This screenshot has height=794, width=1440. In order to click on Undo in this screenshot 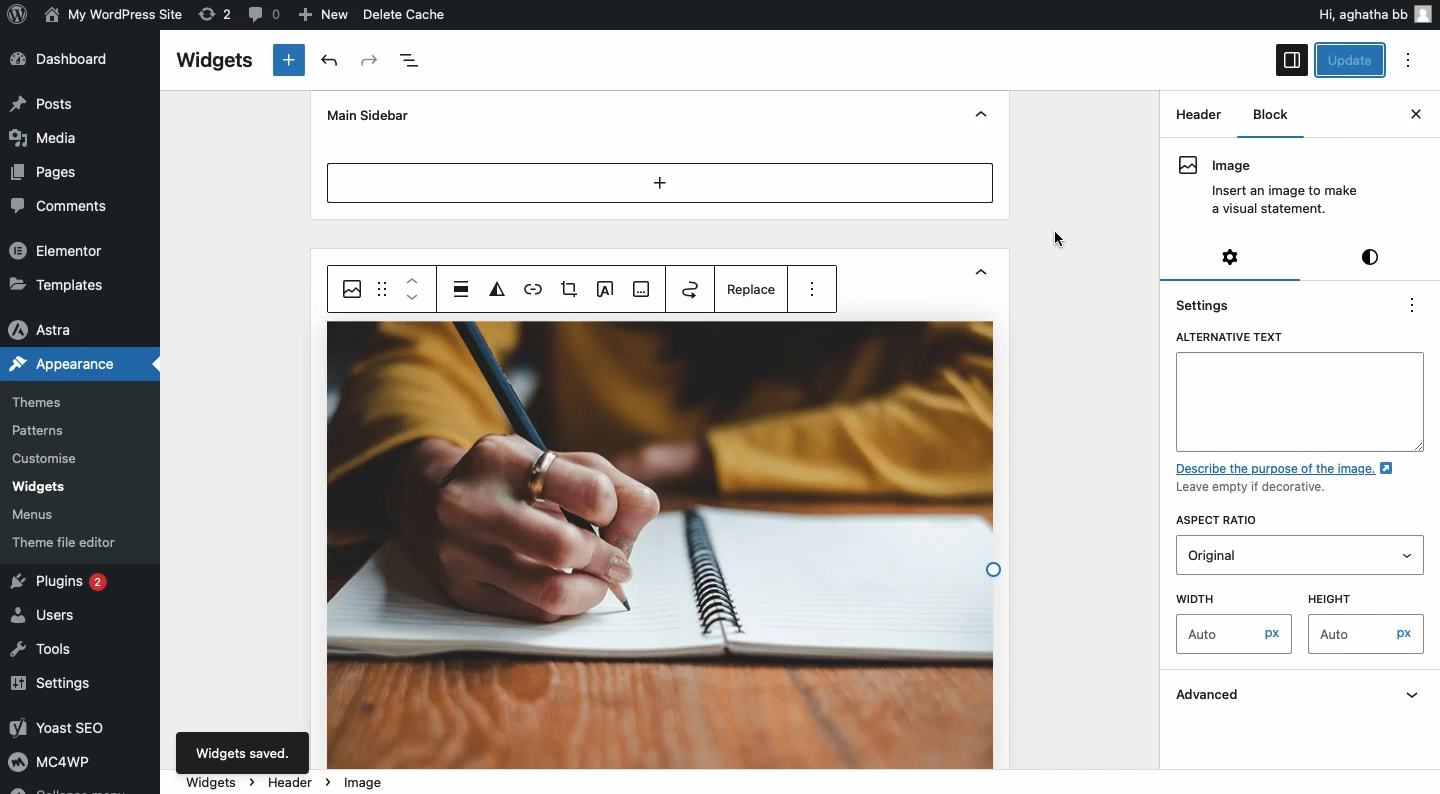, I will do `click(333, 61)`.